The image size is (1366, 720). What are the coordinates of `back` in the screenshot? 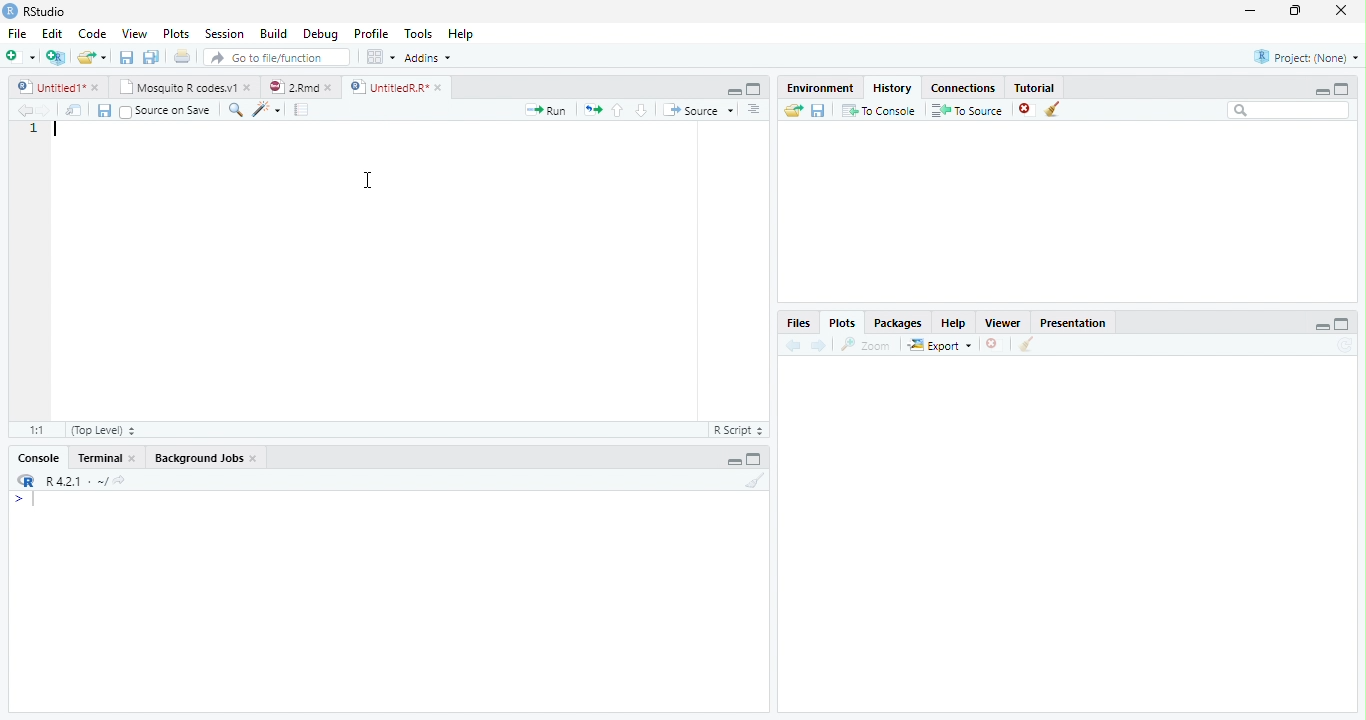 It's located at (790, 345).